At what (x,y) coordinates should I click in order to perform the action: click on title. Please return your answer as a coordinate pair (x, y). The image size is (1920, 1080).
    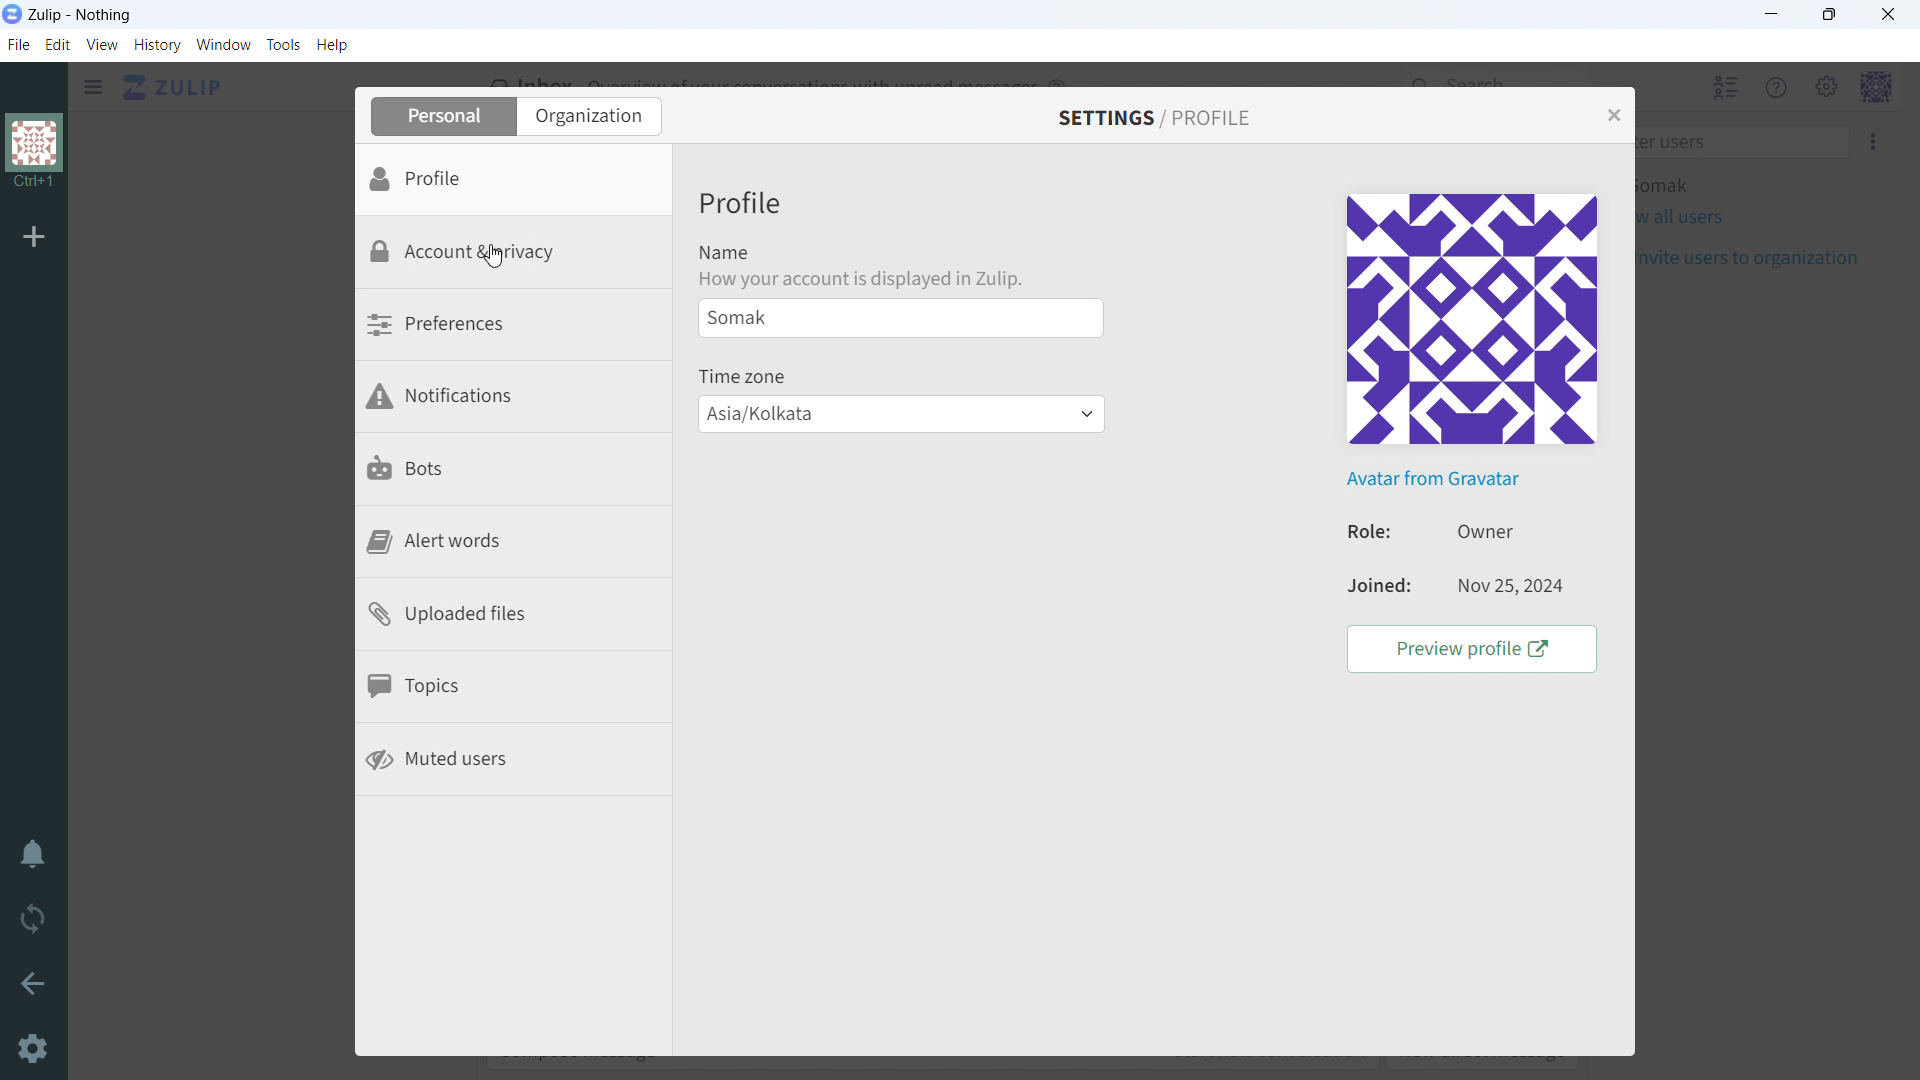
    Looking at the image, I should click on (81, 15).